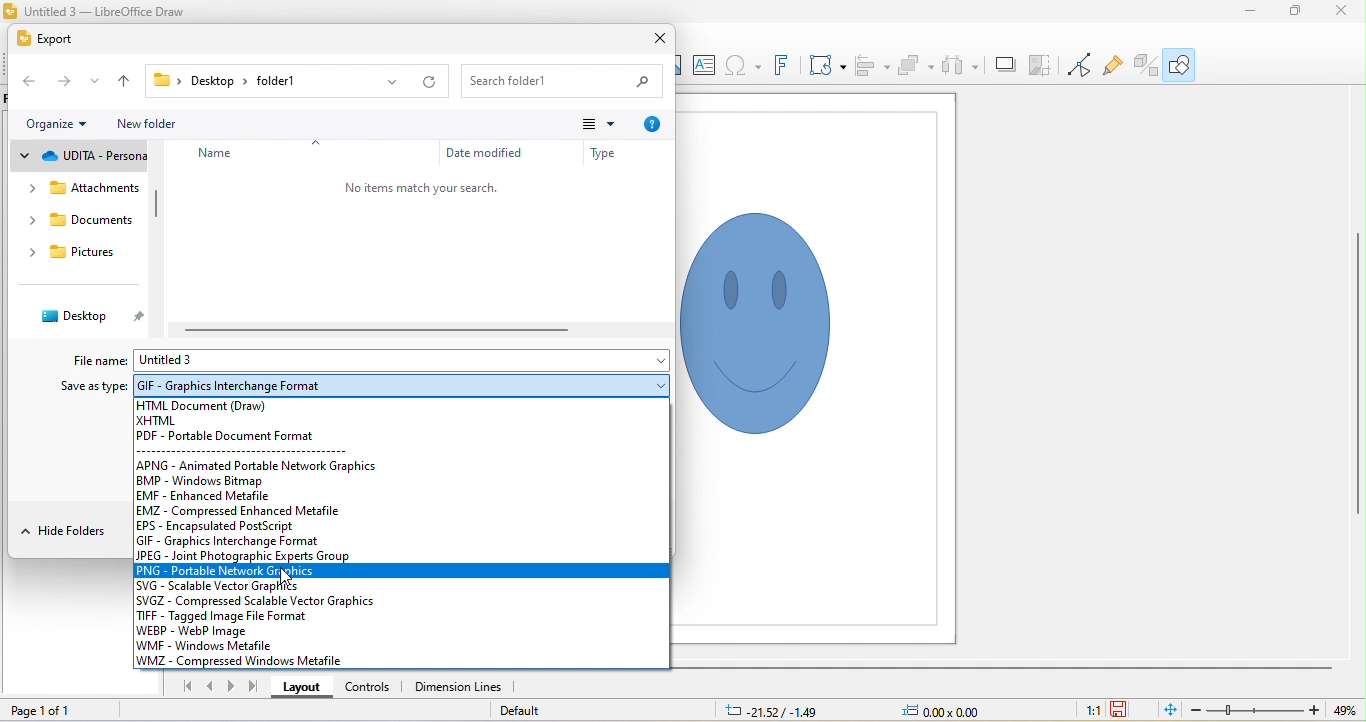 This screenshot has width=1366, height=722. I want to click on new folder, so click(152, 125).